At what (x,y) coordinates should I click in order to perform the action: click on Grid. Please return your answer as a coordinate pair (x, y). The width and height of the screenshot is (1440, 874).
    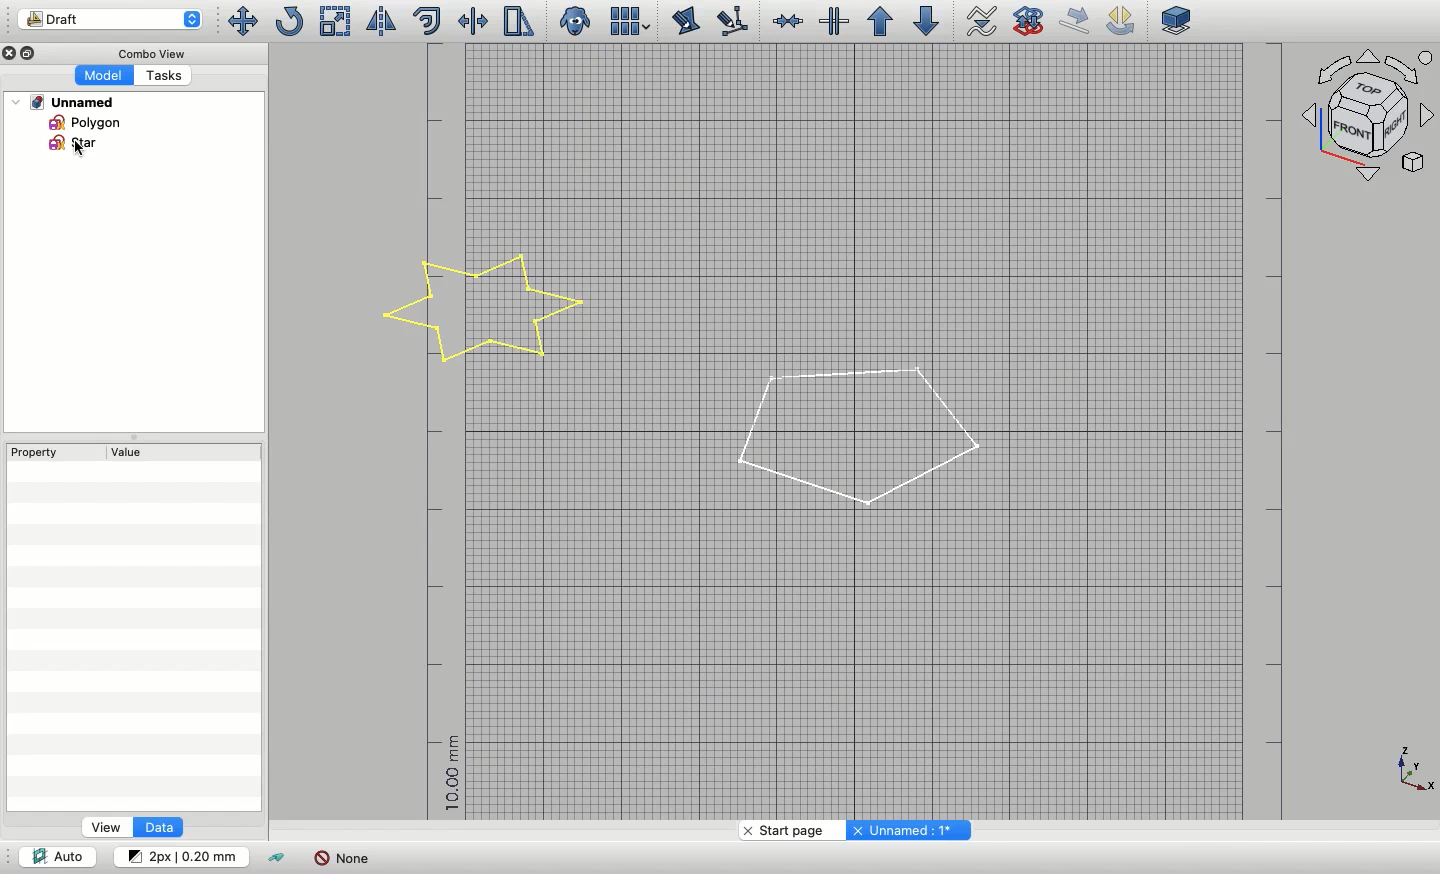
    Looking at the image, I should click on (842, 692).